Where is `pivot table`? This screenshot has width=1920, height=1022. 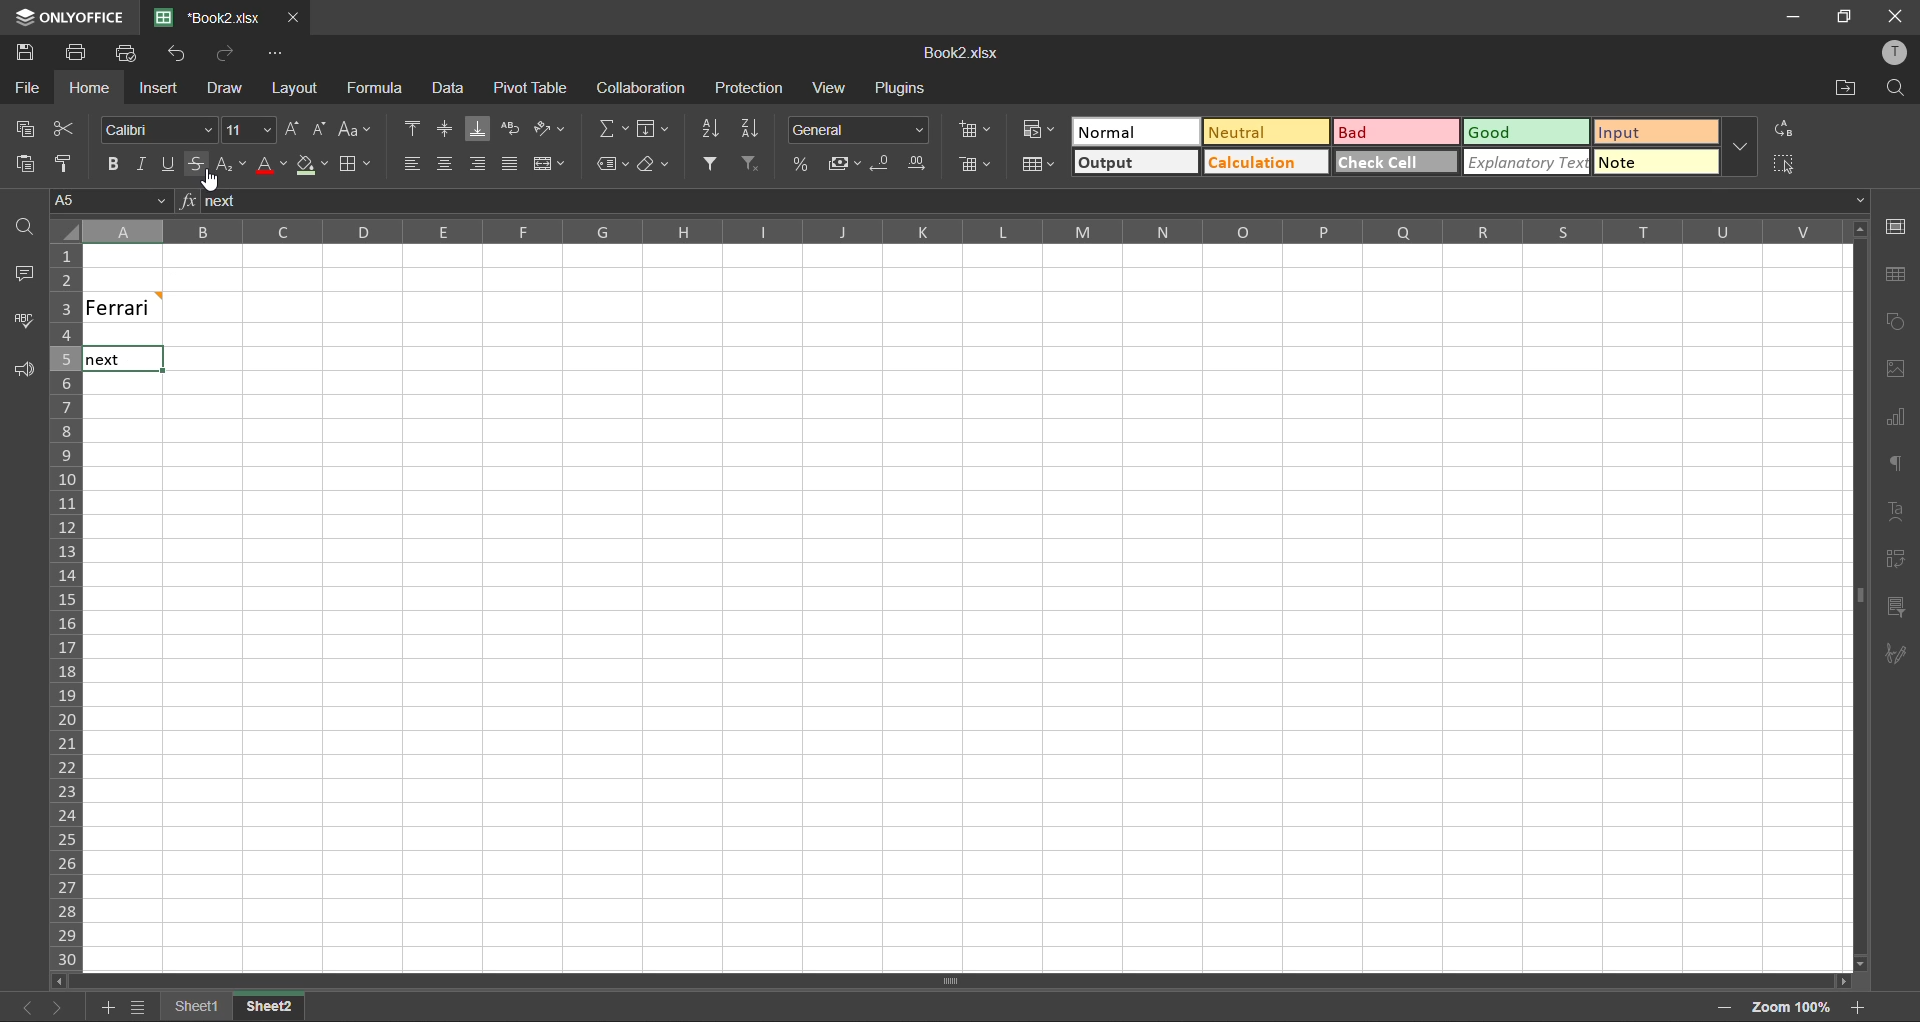 pivot table is located at coordinates (1897, 558).